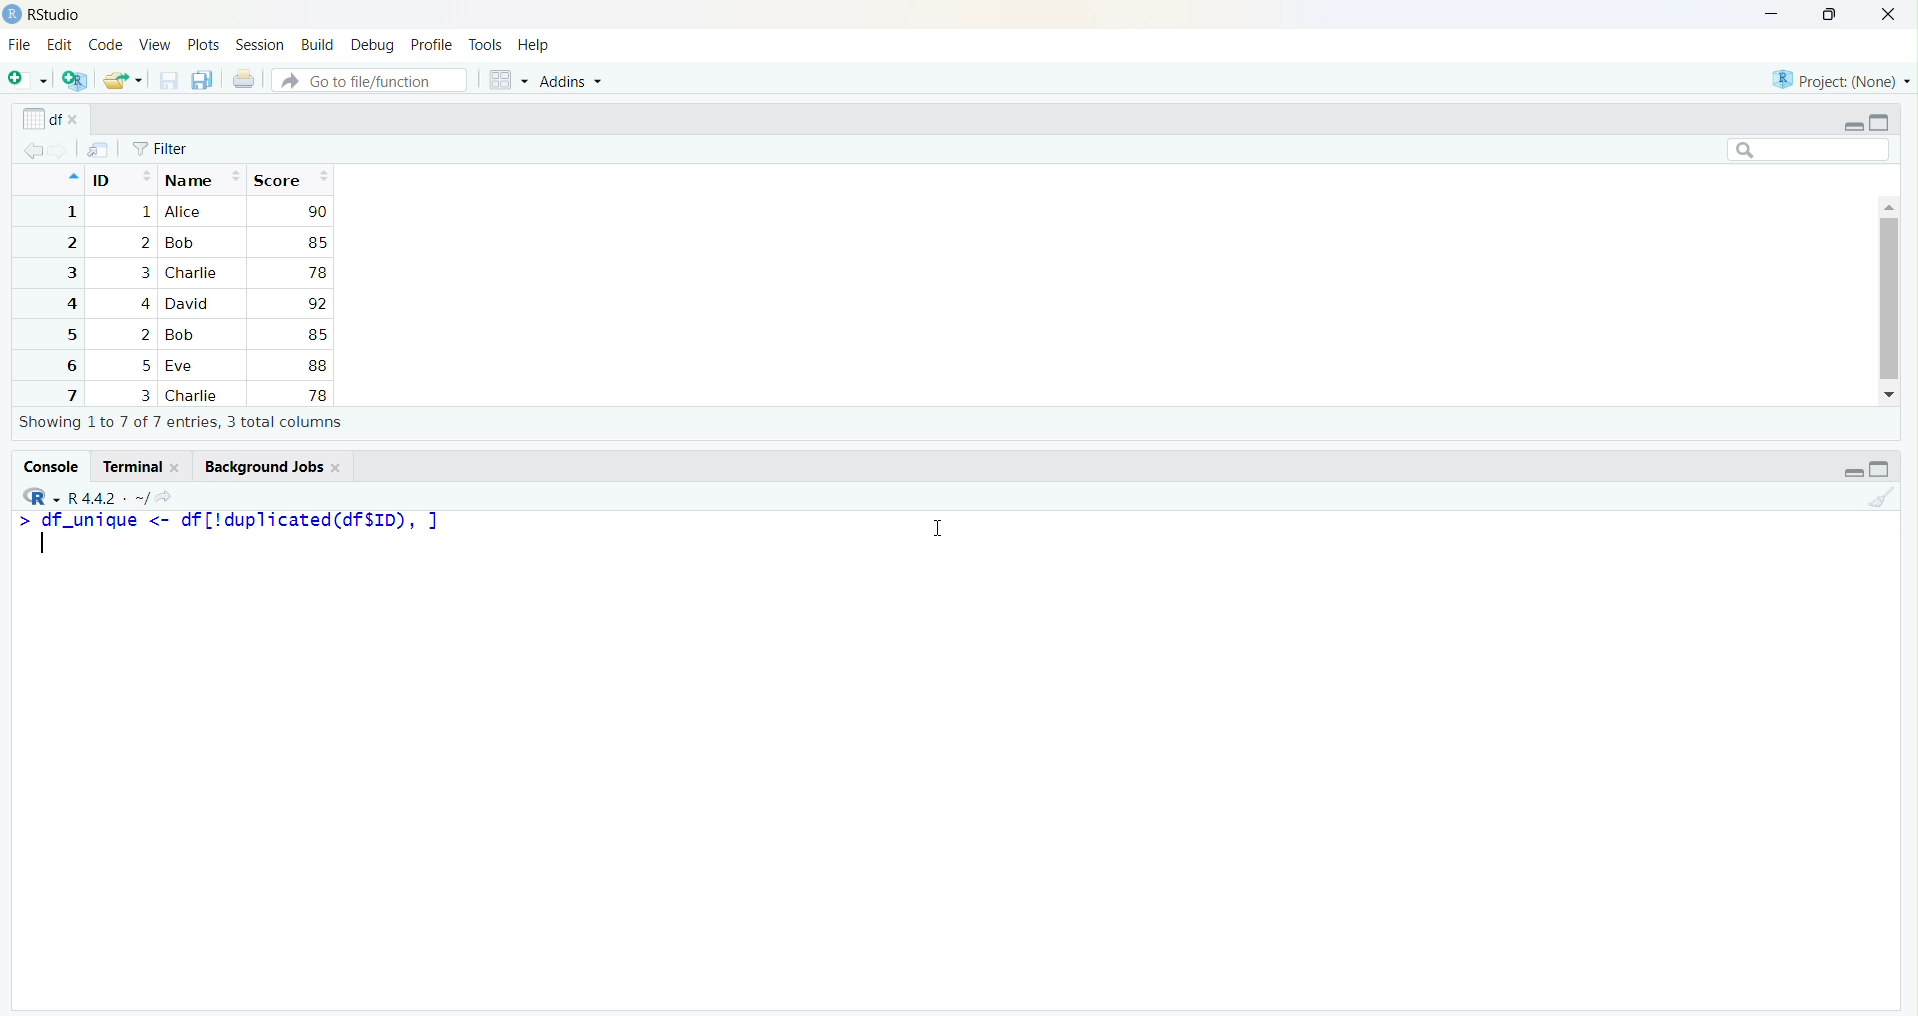 The width and height of the screenshot is (1918, 1016). What do you see at coordinates (316, 395) in the screenshot?
I see `78` at bounding box center [316, 395].